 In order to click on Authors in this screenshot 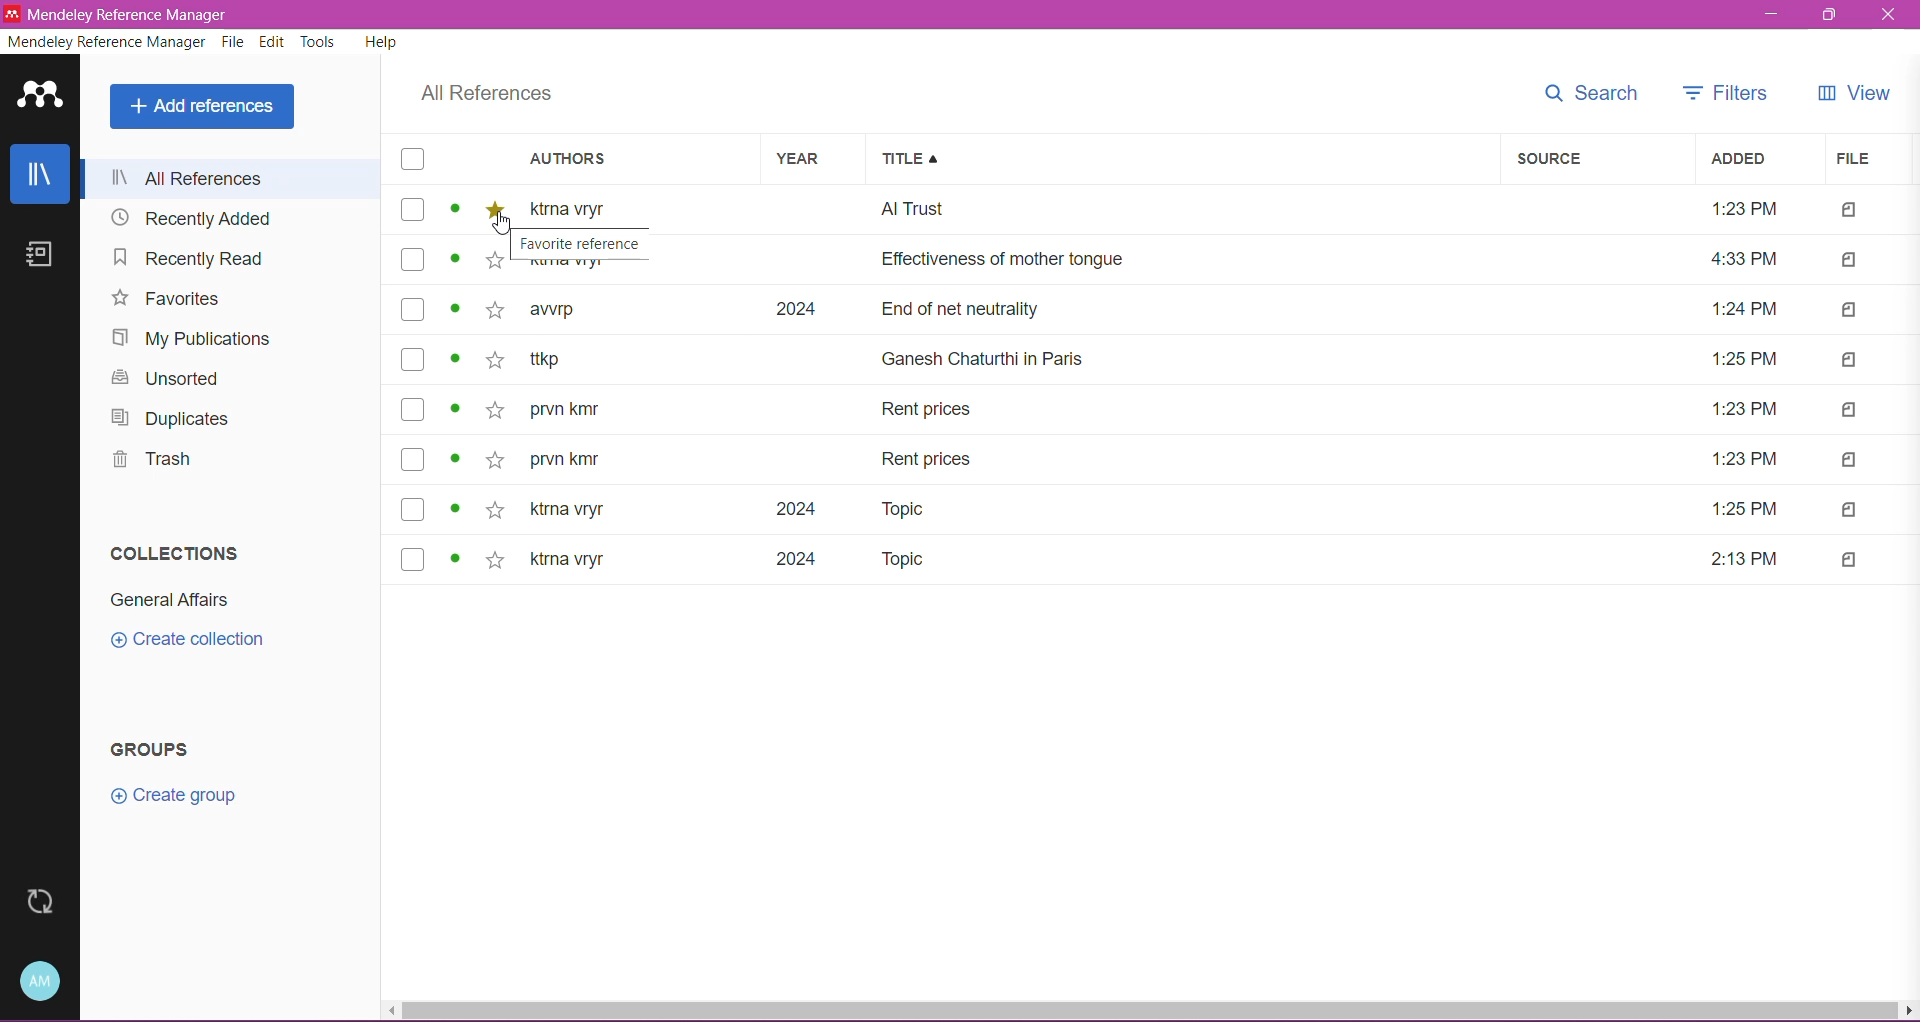, I will do `click(630, 159)`.